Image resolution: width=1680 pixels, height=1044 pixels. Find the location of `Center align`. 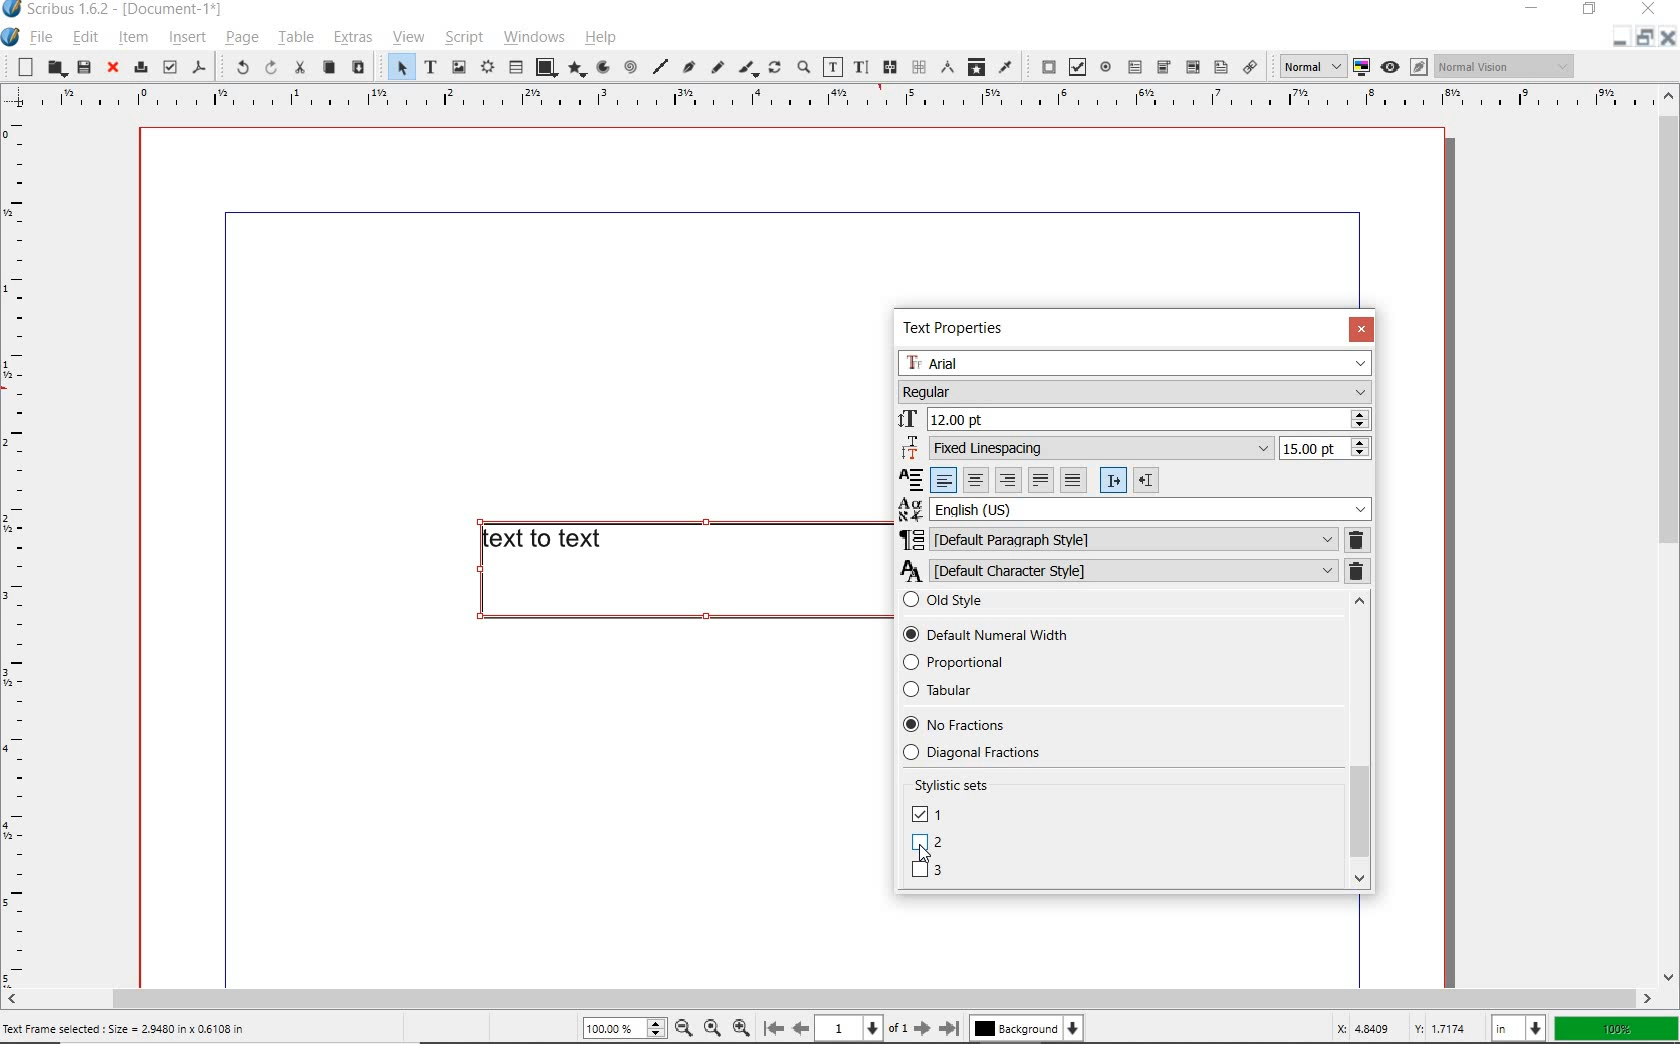

Center align is located at coordinates (975, 480).